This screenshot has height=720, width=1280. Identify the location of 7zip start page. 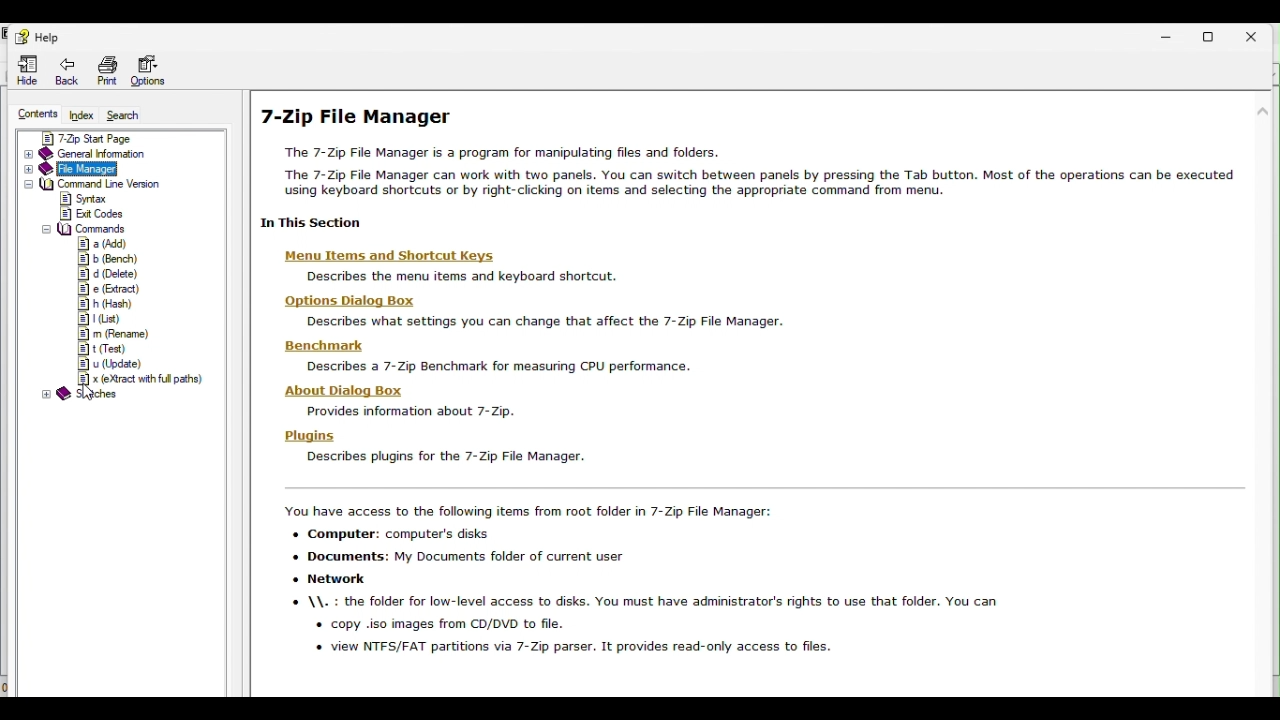
(119, 139).